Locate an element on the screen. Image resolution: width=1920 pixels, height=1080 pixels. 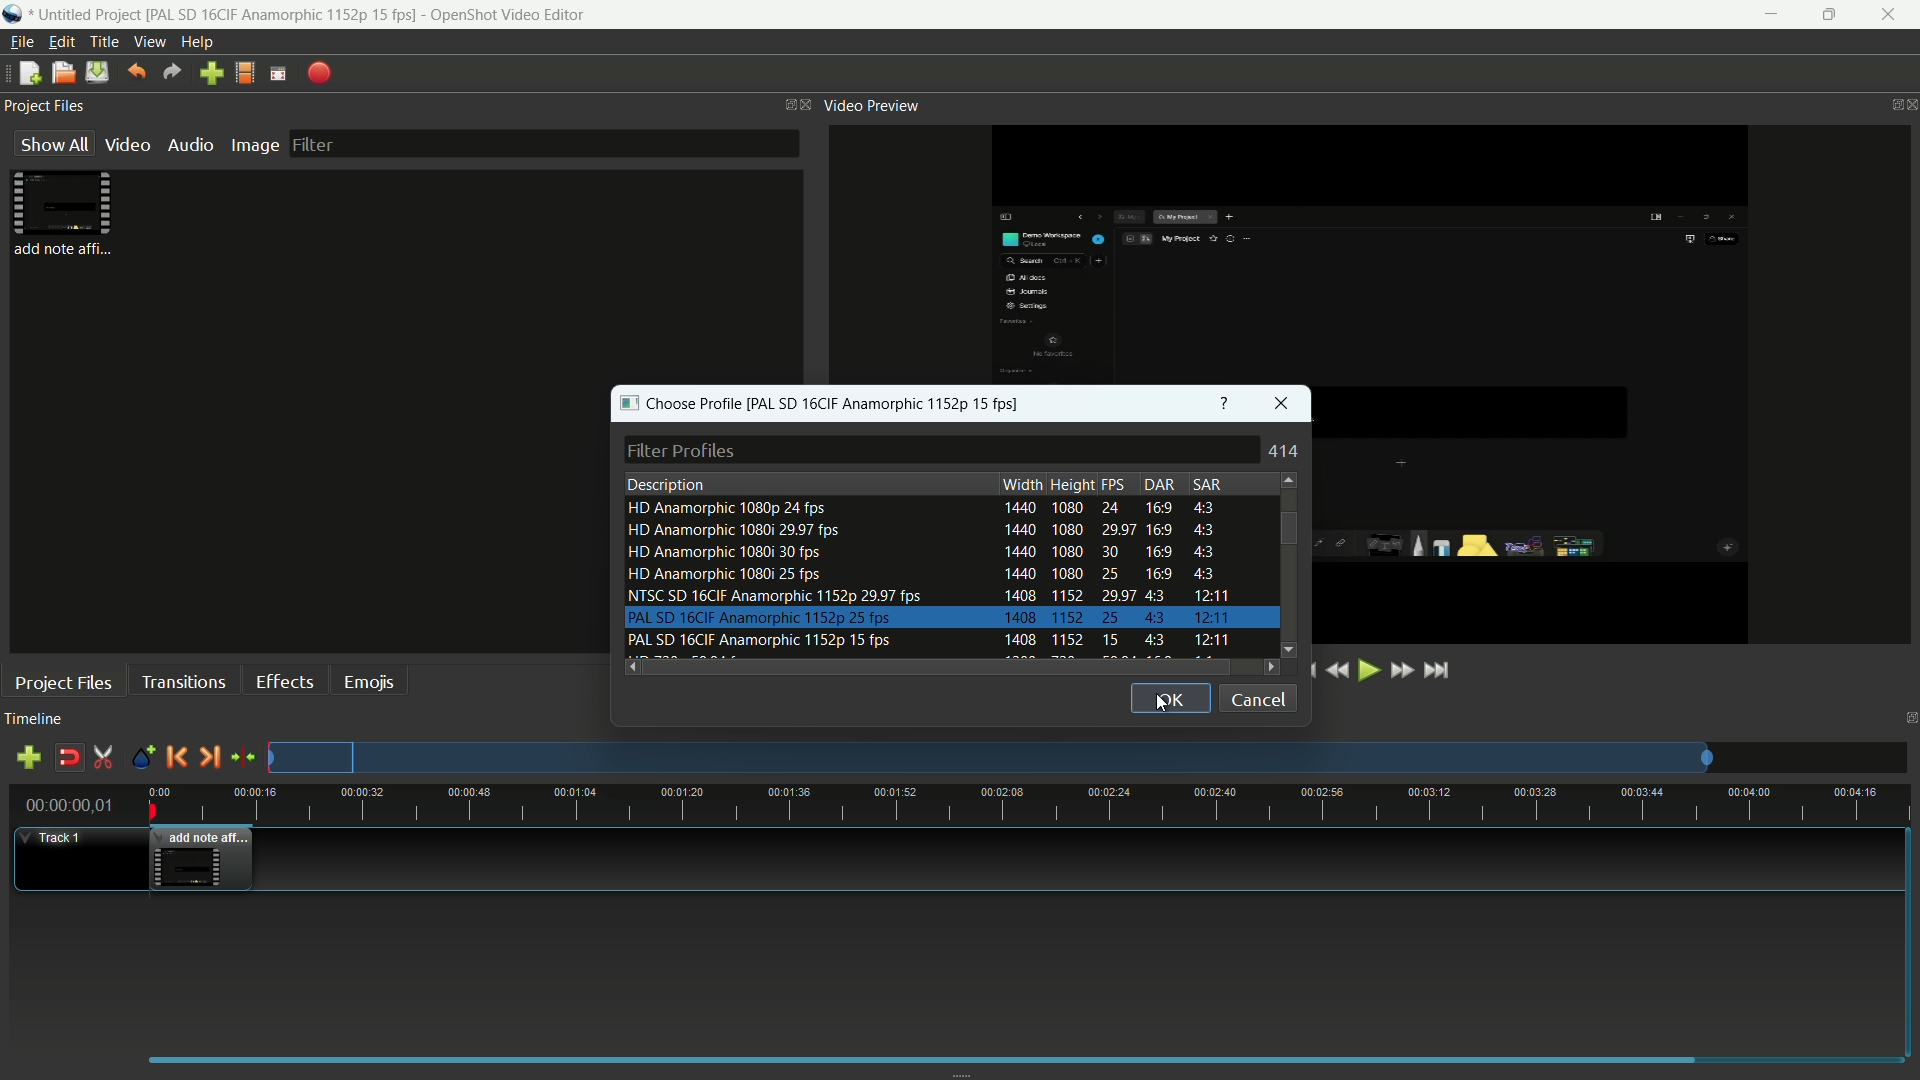
time is located at coordinates (1040, 804).